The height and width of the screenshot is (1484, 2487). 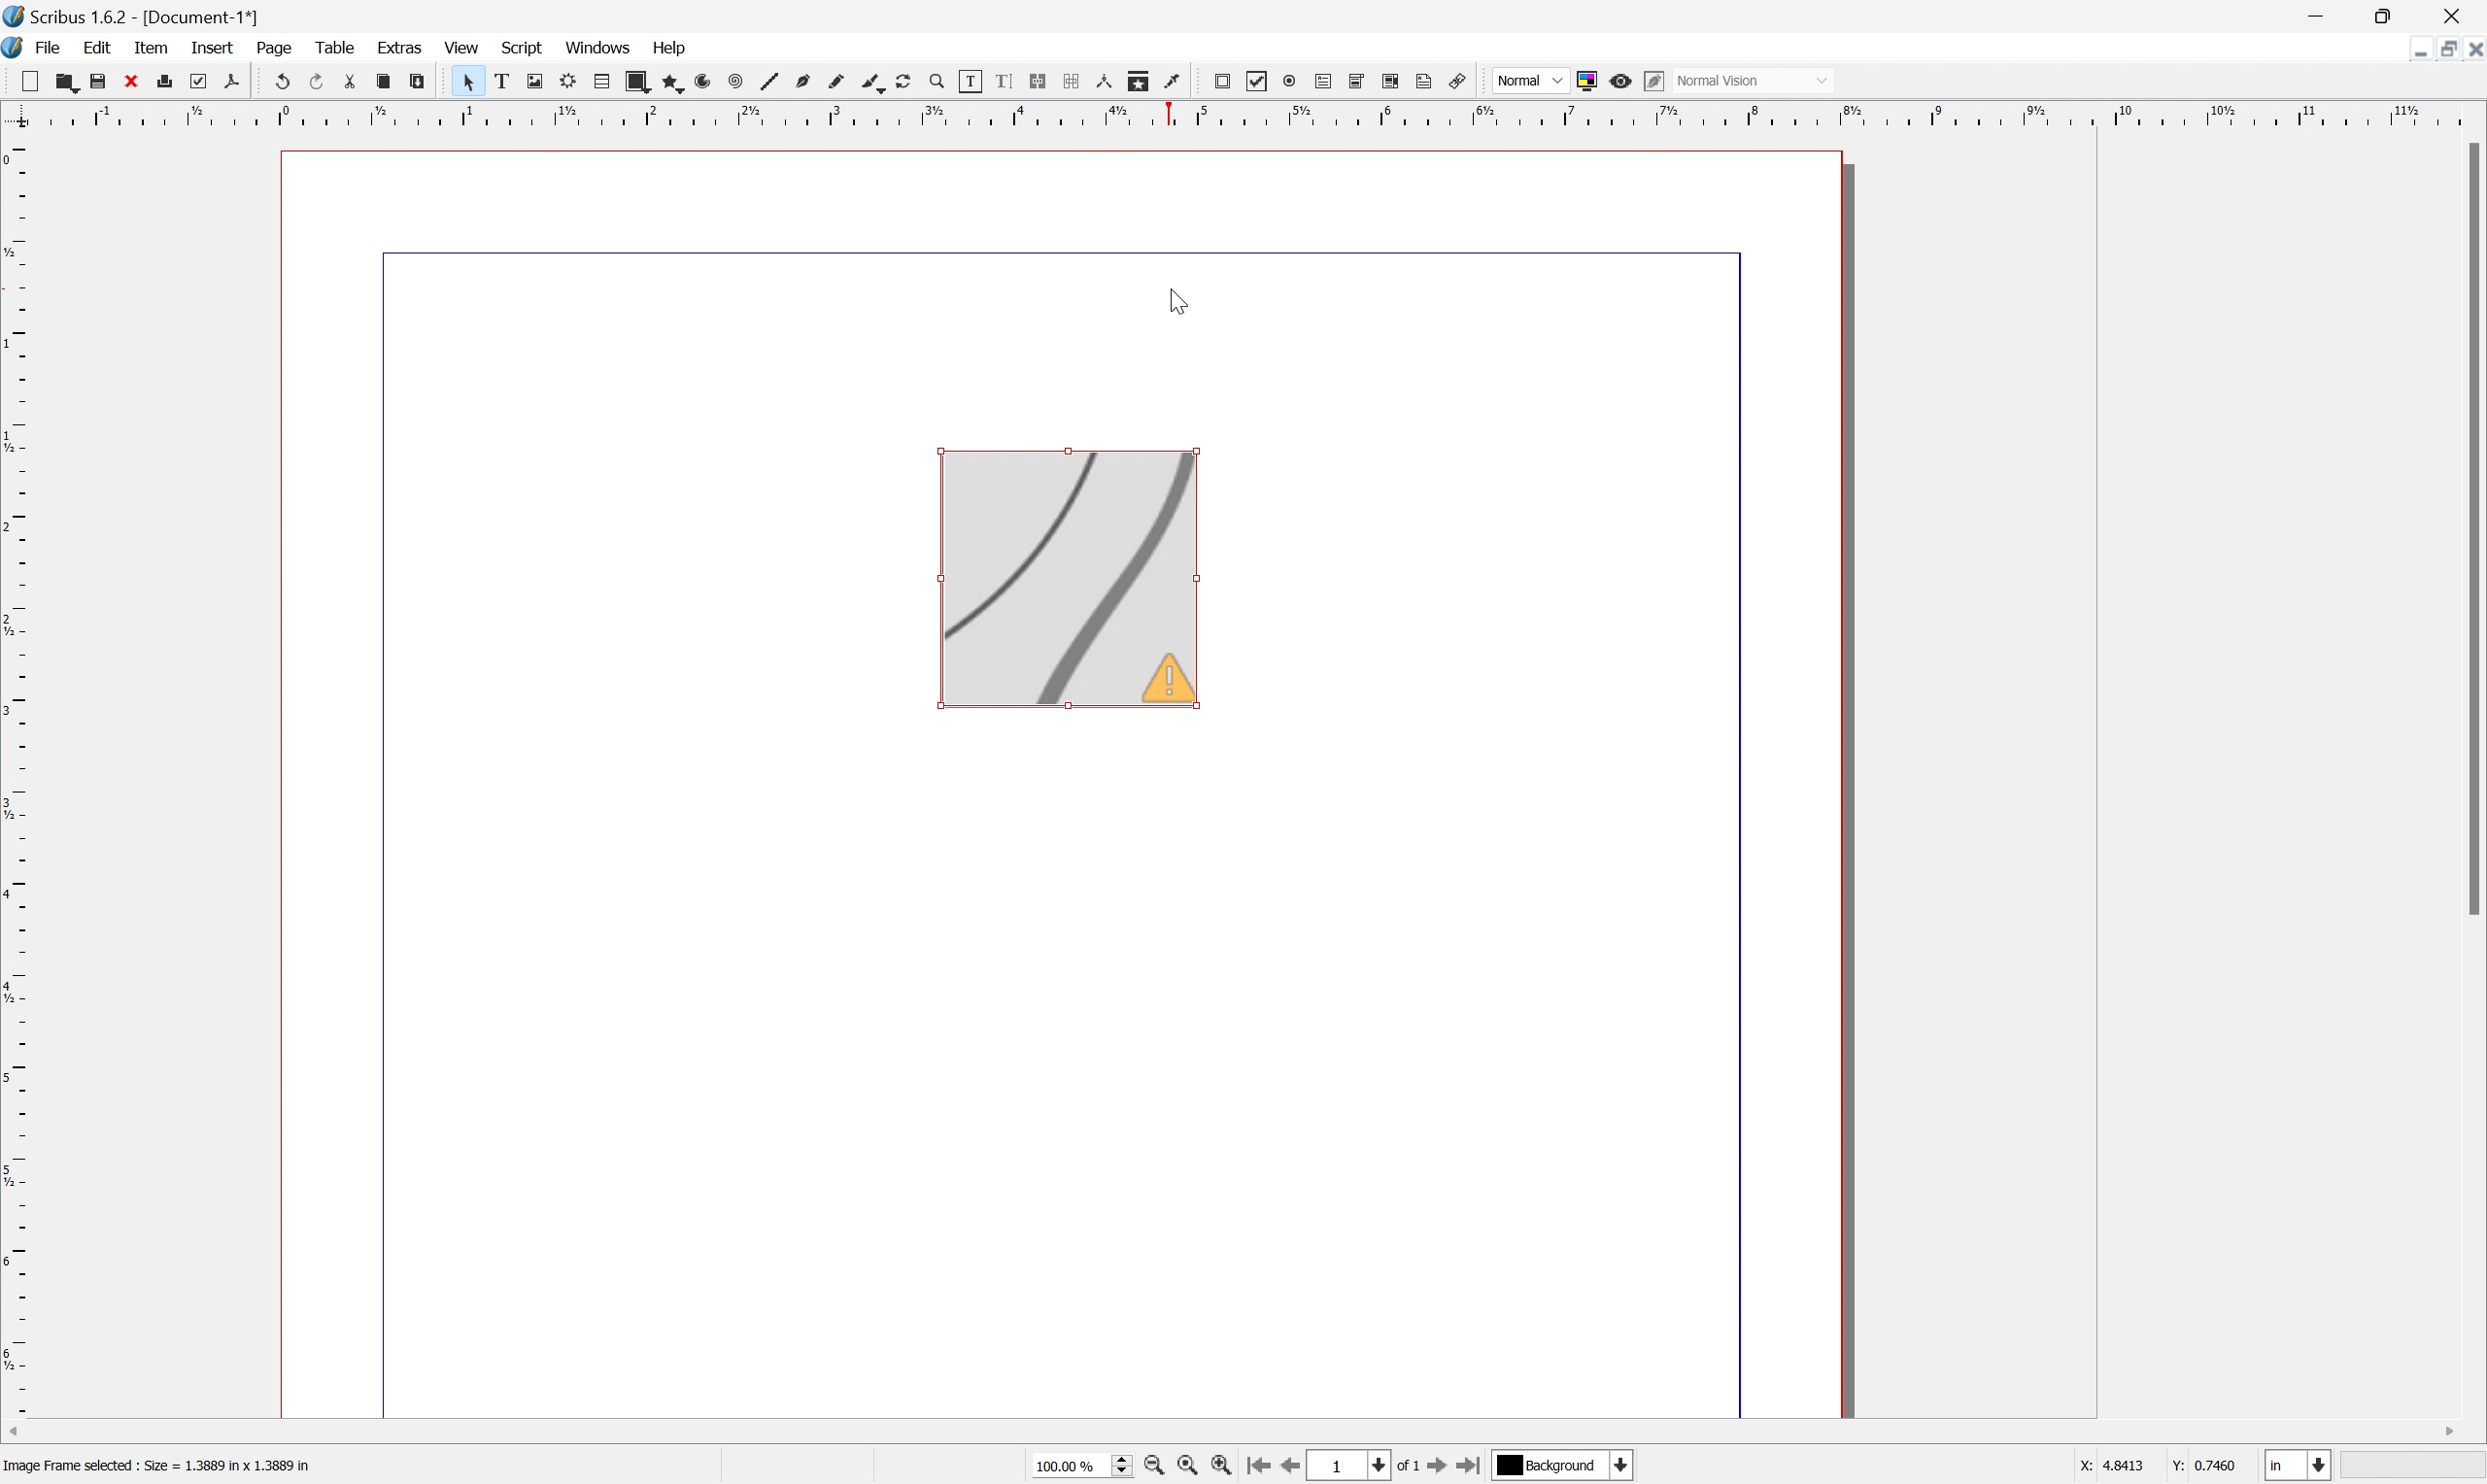 I want to click on Table, so click(x=338, y=45).